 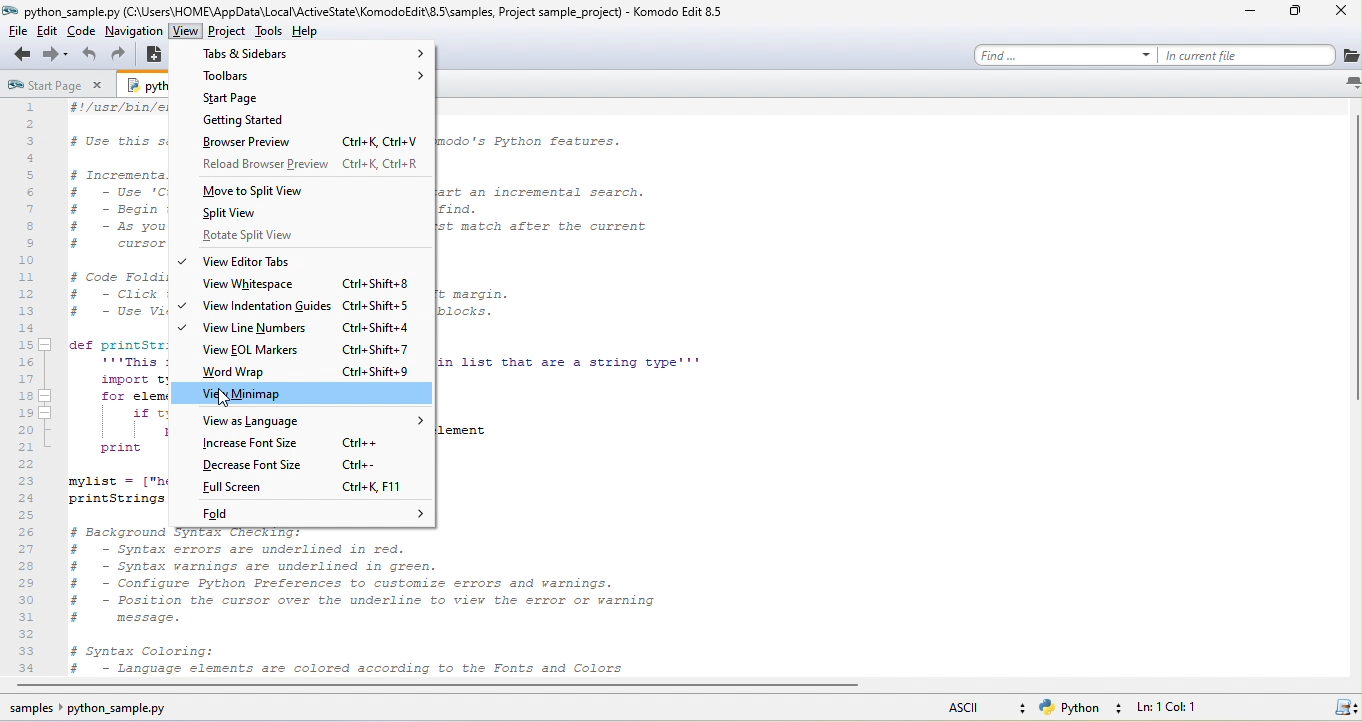 I want to click on view minimap, so click(x=305, y=394).